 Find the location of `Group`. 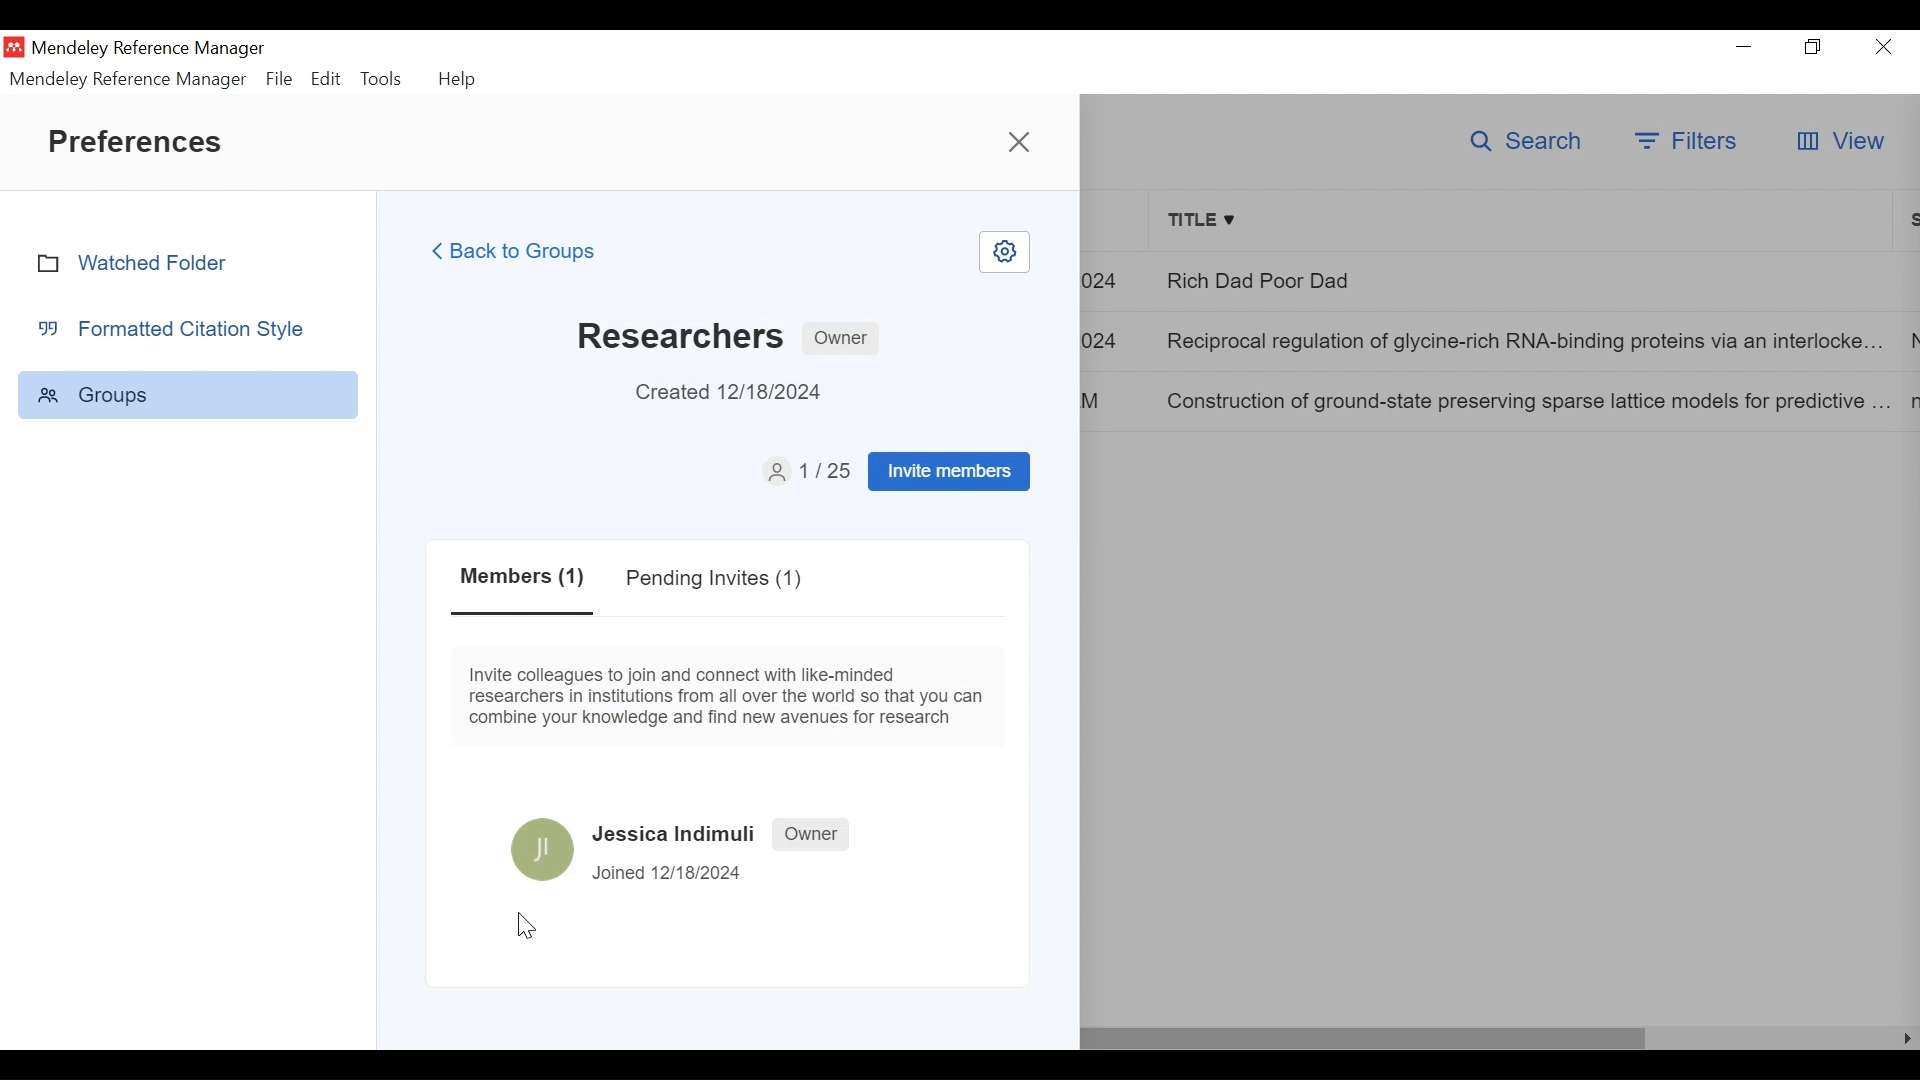

Group is located at coordinates (188, 394).